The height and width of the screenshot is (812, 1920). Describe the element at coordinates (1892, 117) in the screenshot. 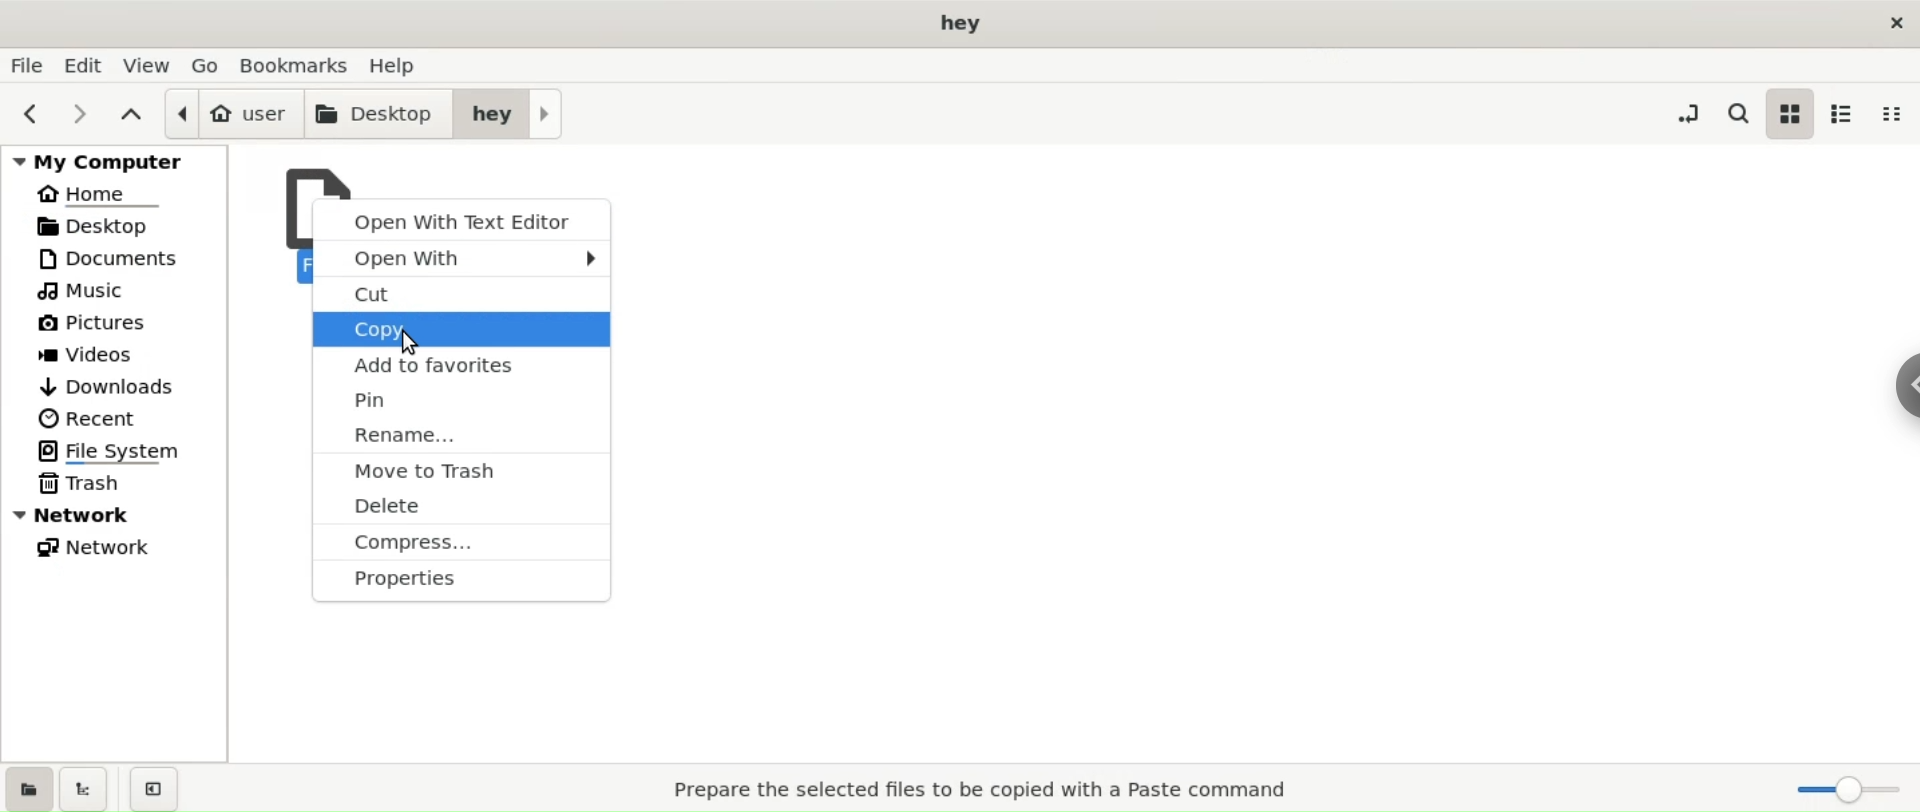

I see `compact view` at that location.